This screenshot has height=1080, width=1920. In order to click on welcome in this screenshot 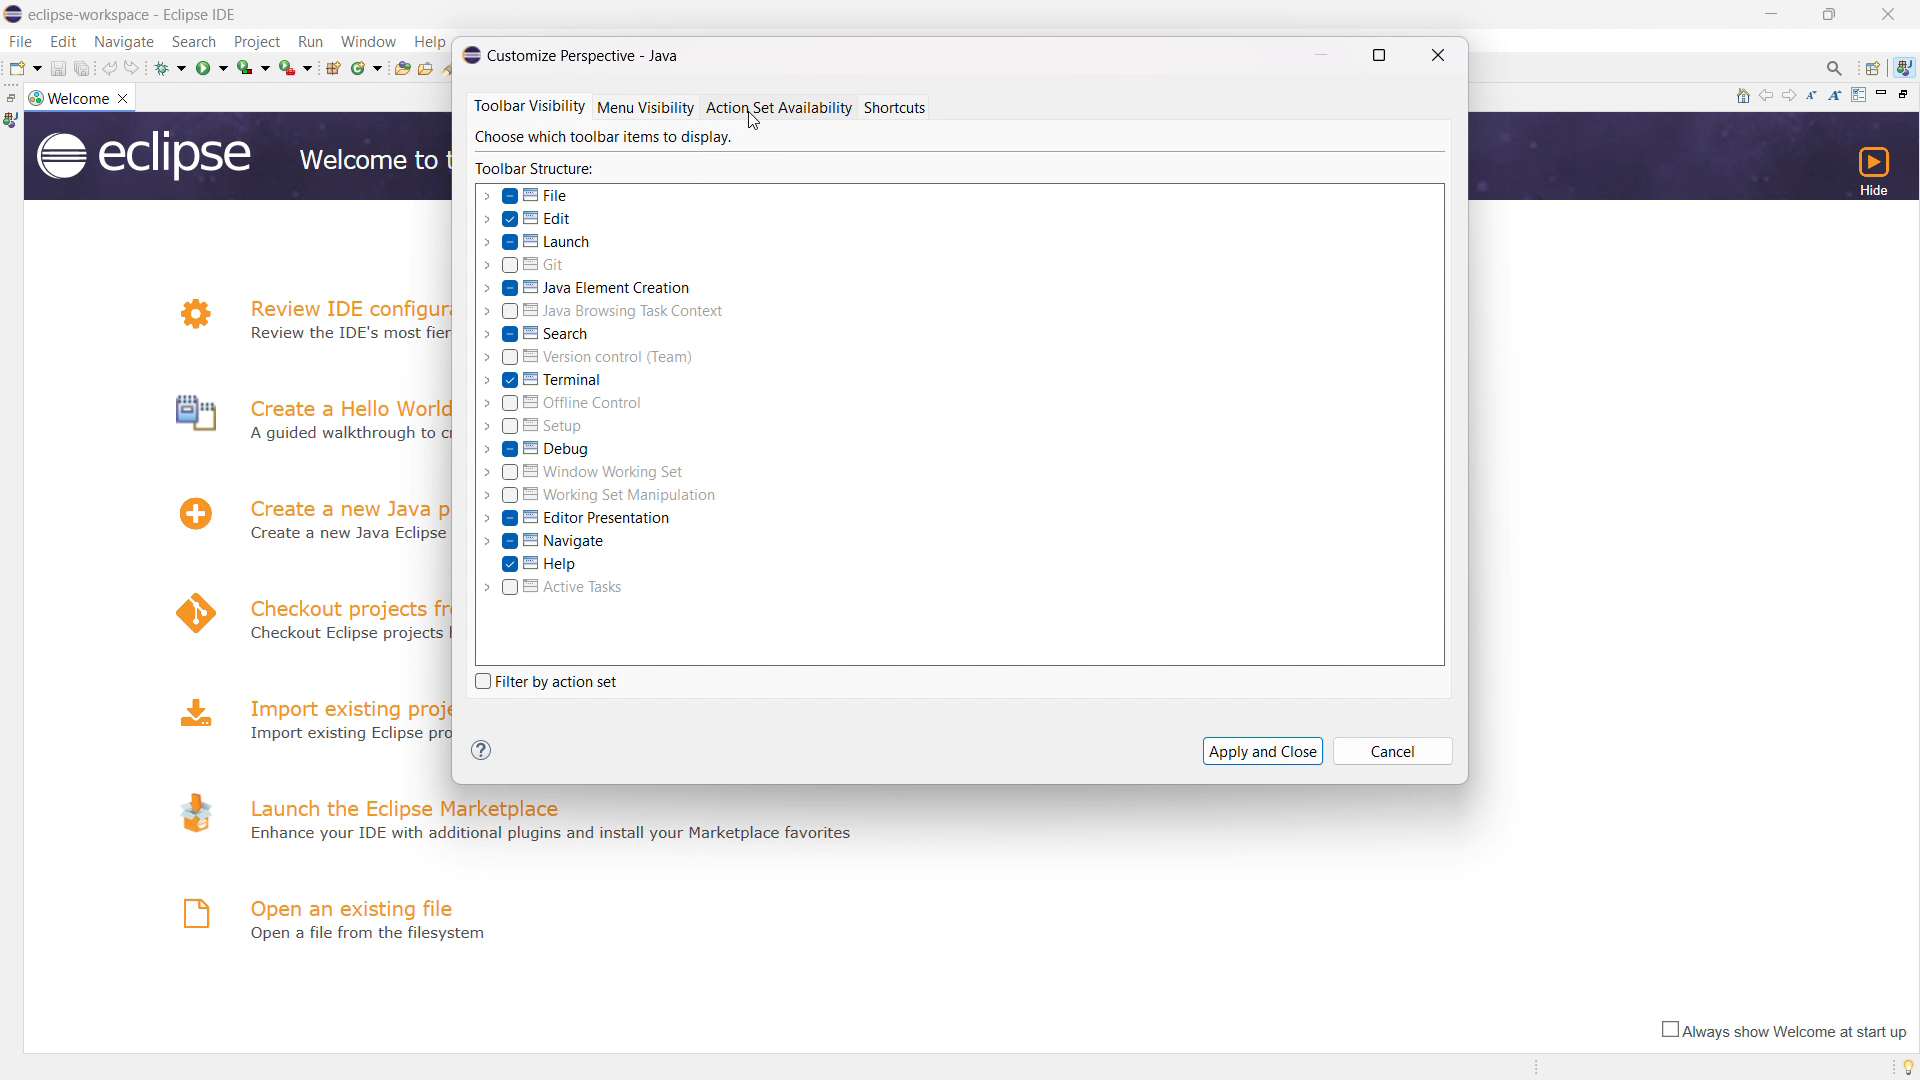, I will do `click(79, 98)`.